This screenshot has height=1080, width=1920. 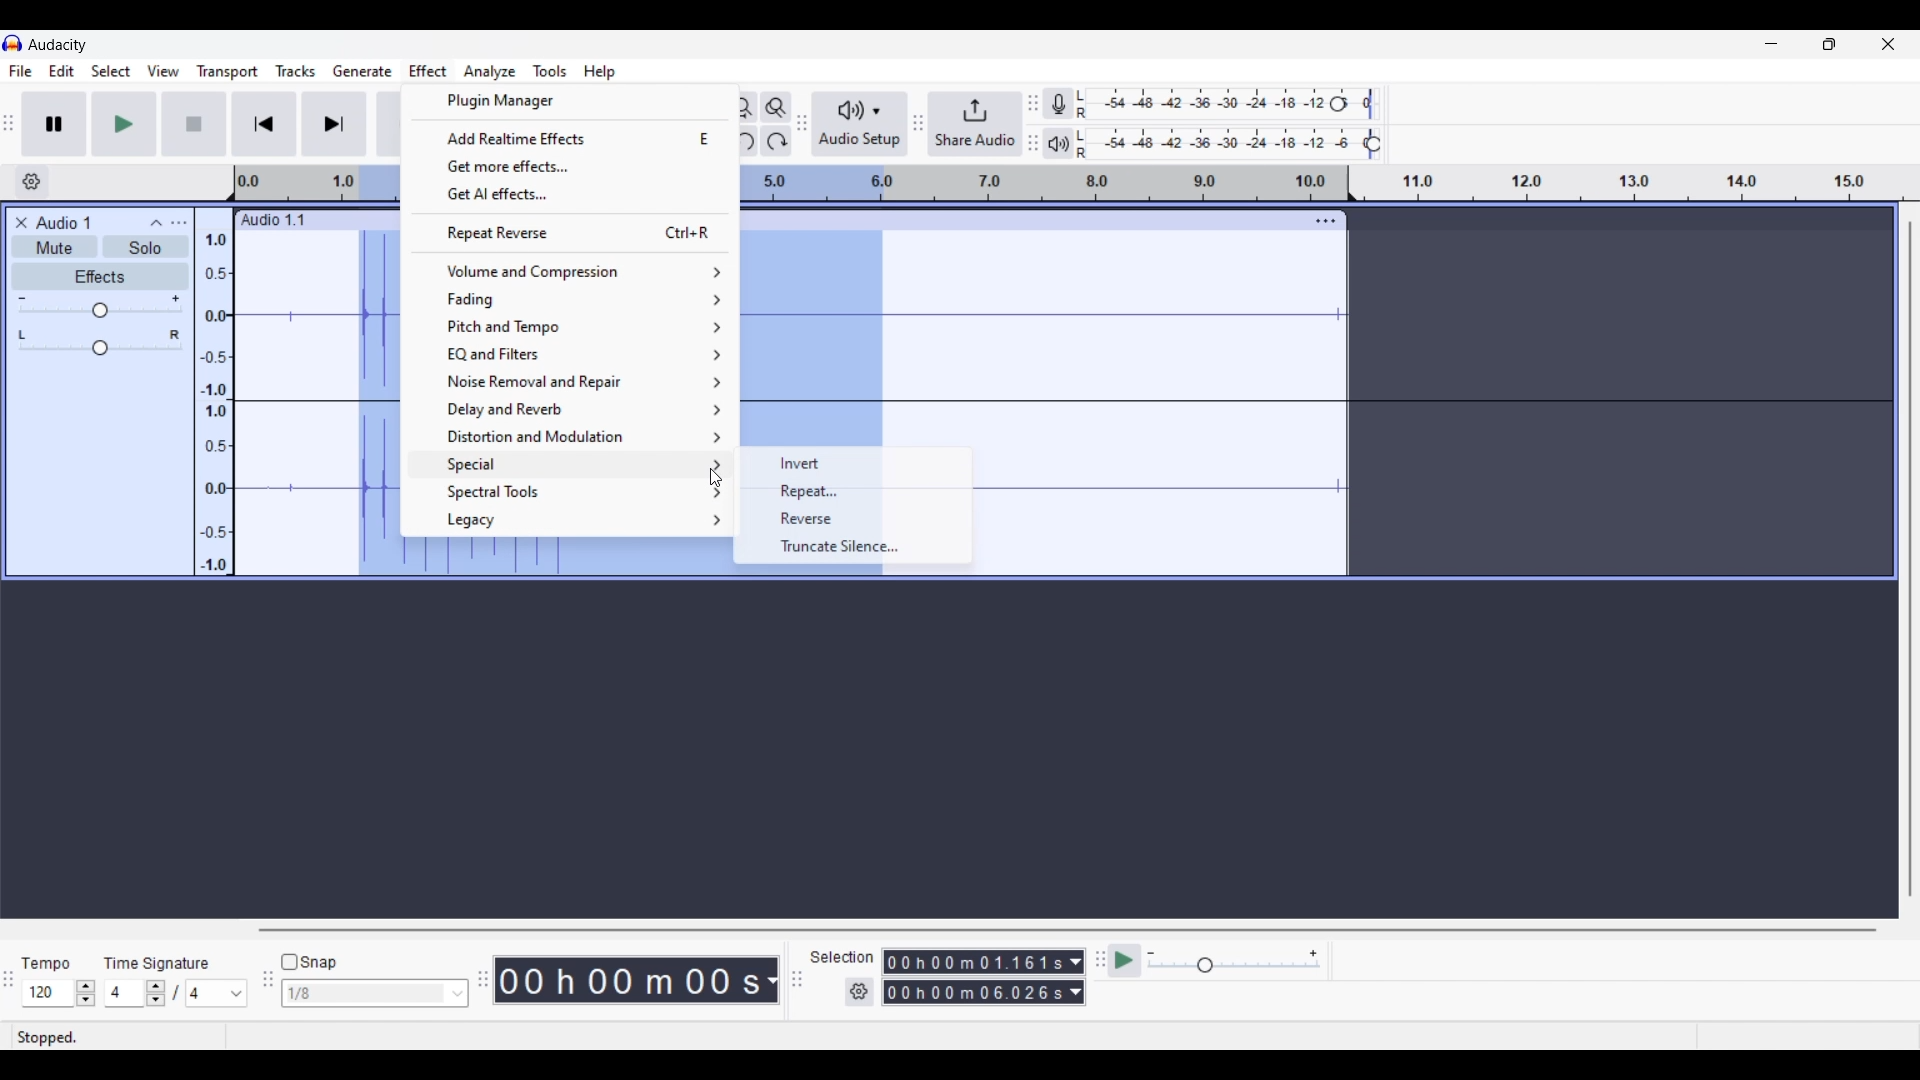 What do you see at coordinates (973, 977) in the screenshot?
I see `Selection duration` at bounding box center [973, 977].